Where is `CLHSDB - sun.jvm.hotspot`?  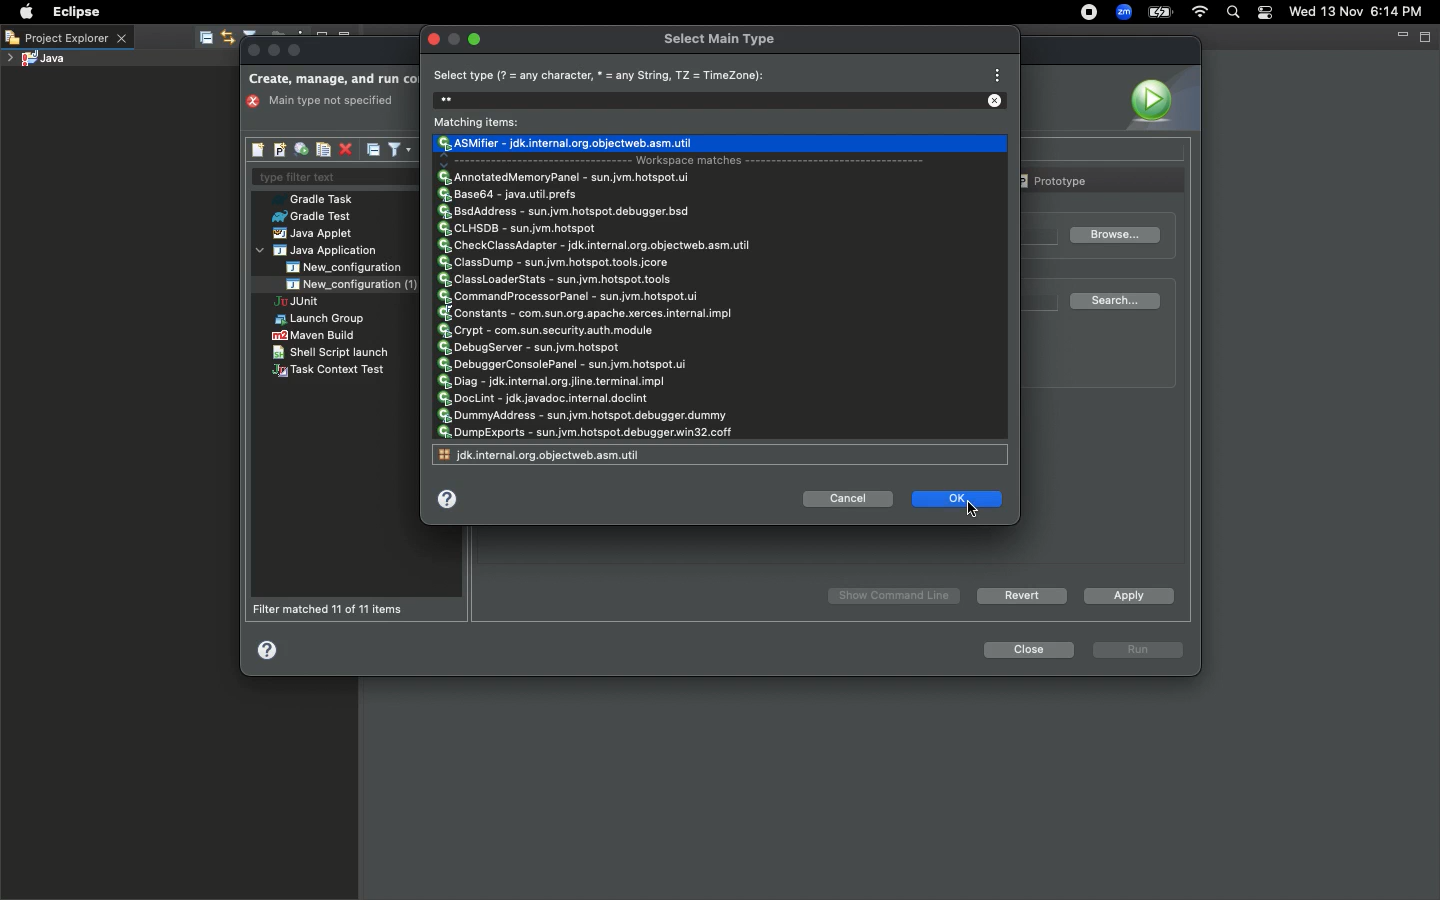 CLHSDB - sun.jvm.hotspot is located at coordinates (519, 231).